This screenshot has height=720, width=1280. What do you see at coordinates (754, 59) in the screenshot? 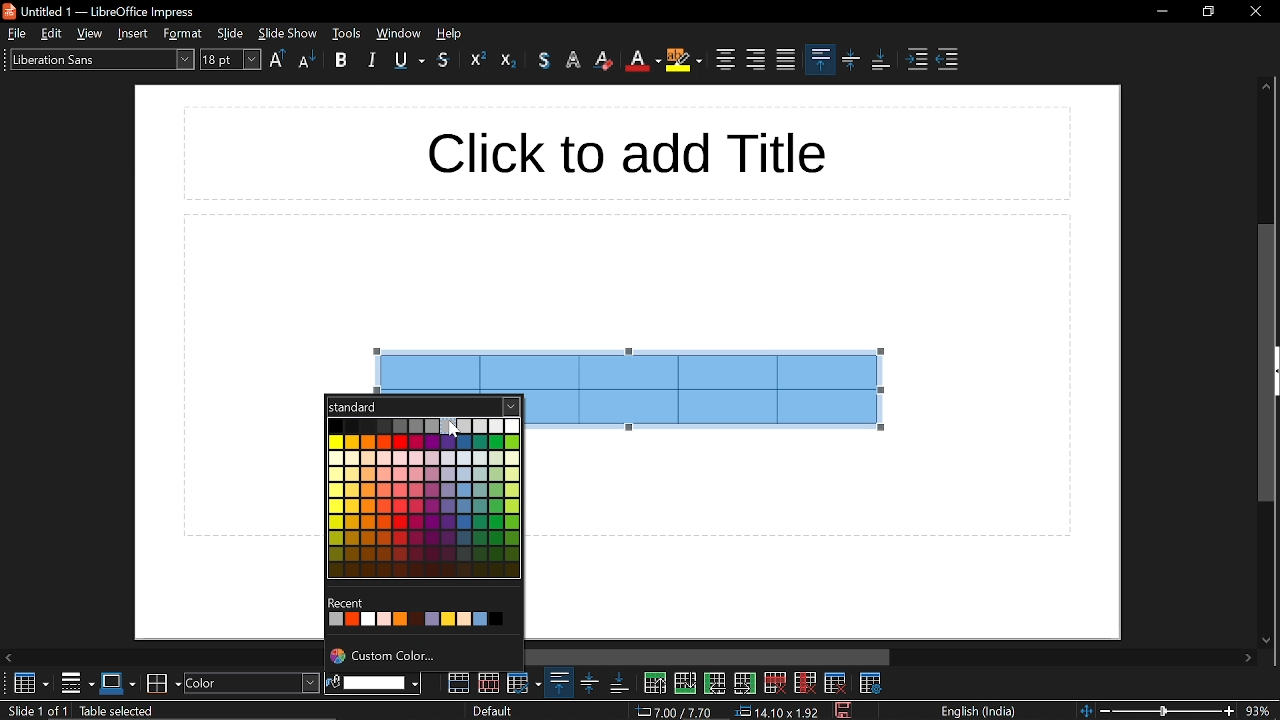
I see `align right` at bounding box center [754, 59].